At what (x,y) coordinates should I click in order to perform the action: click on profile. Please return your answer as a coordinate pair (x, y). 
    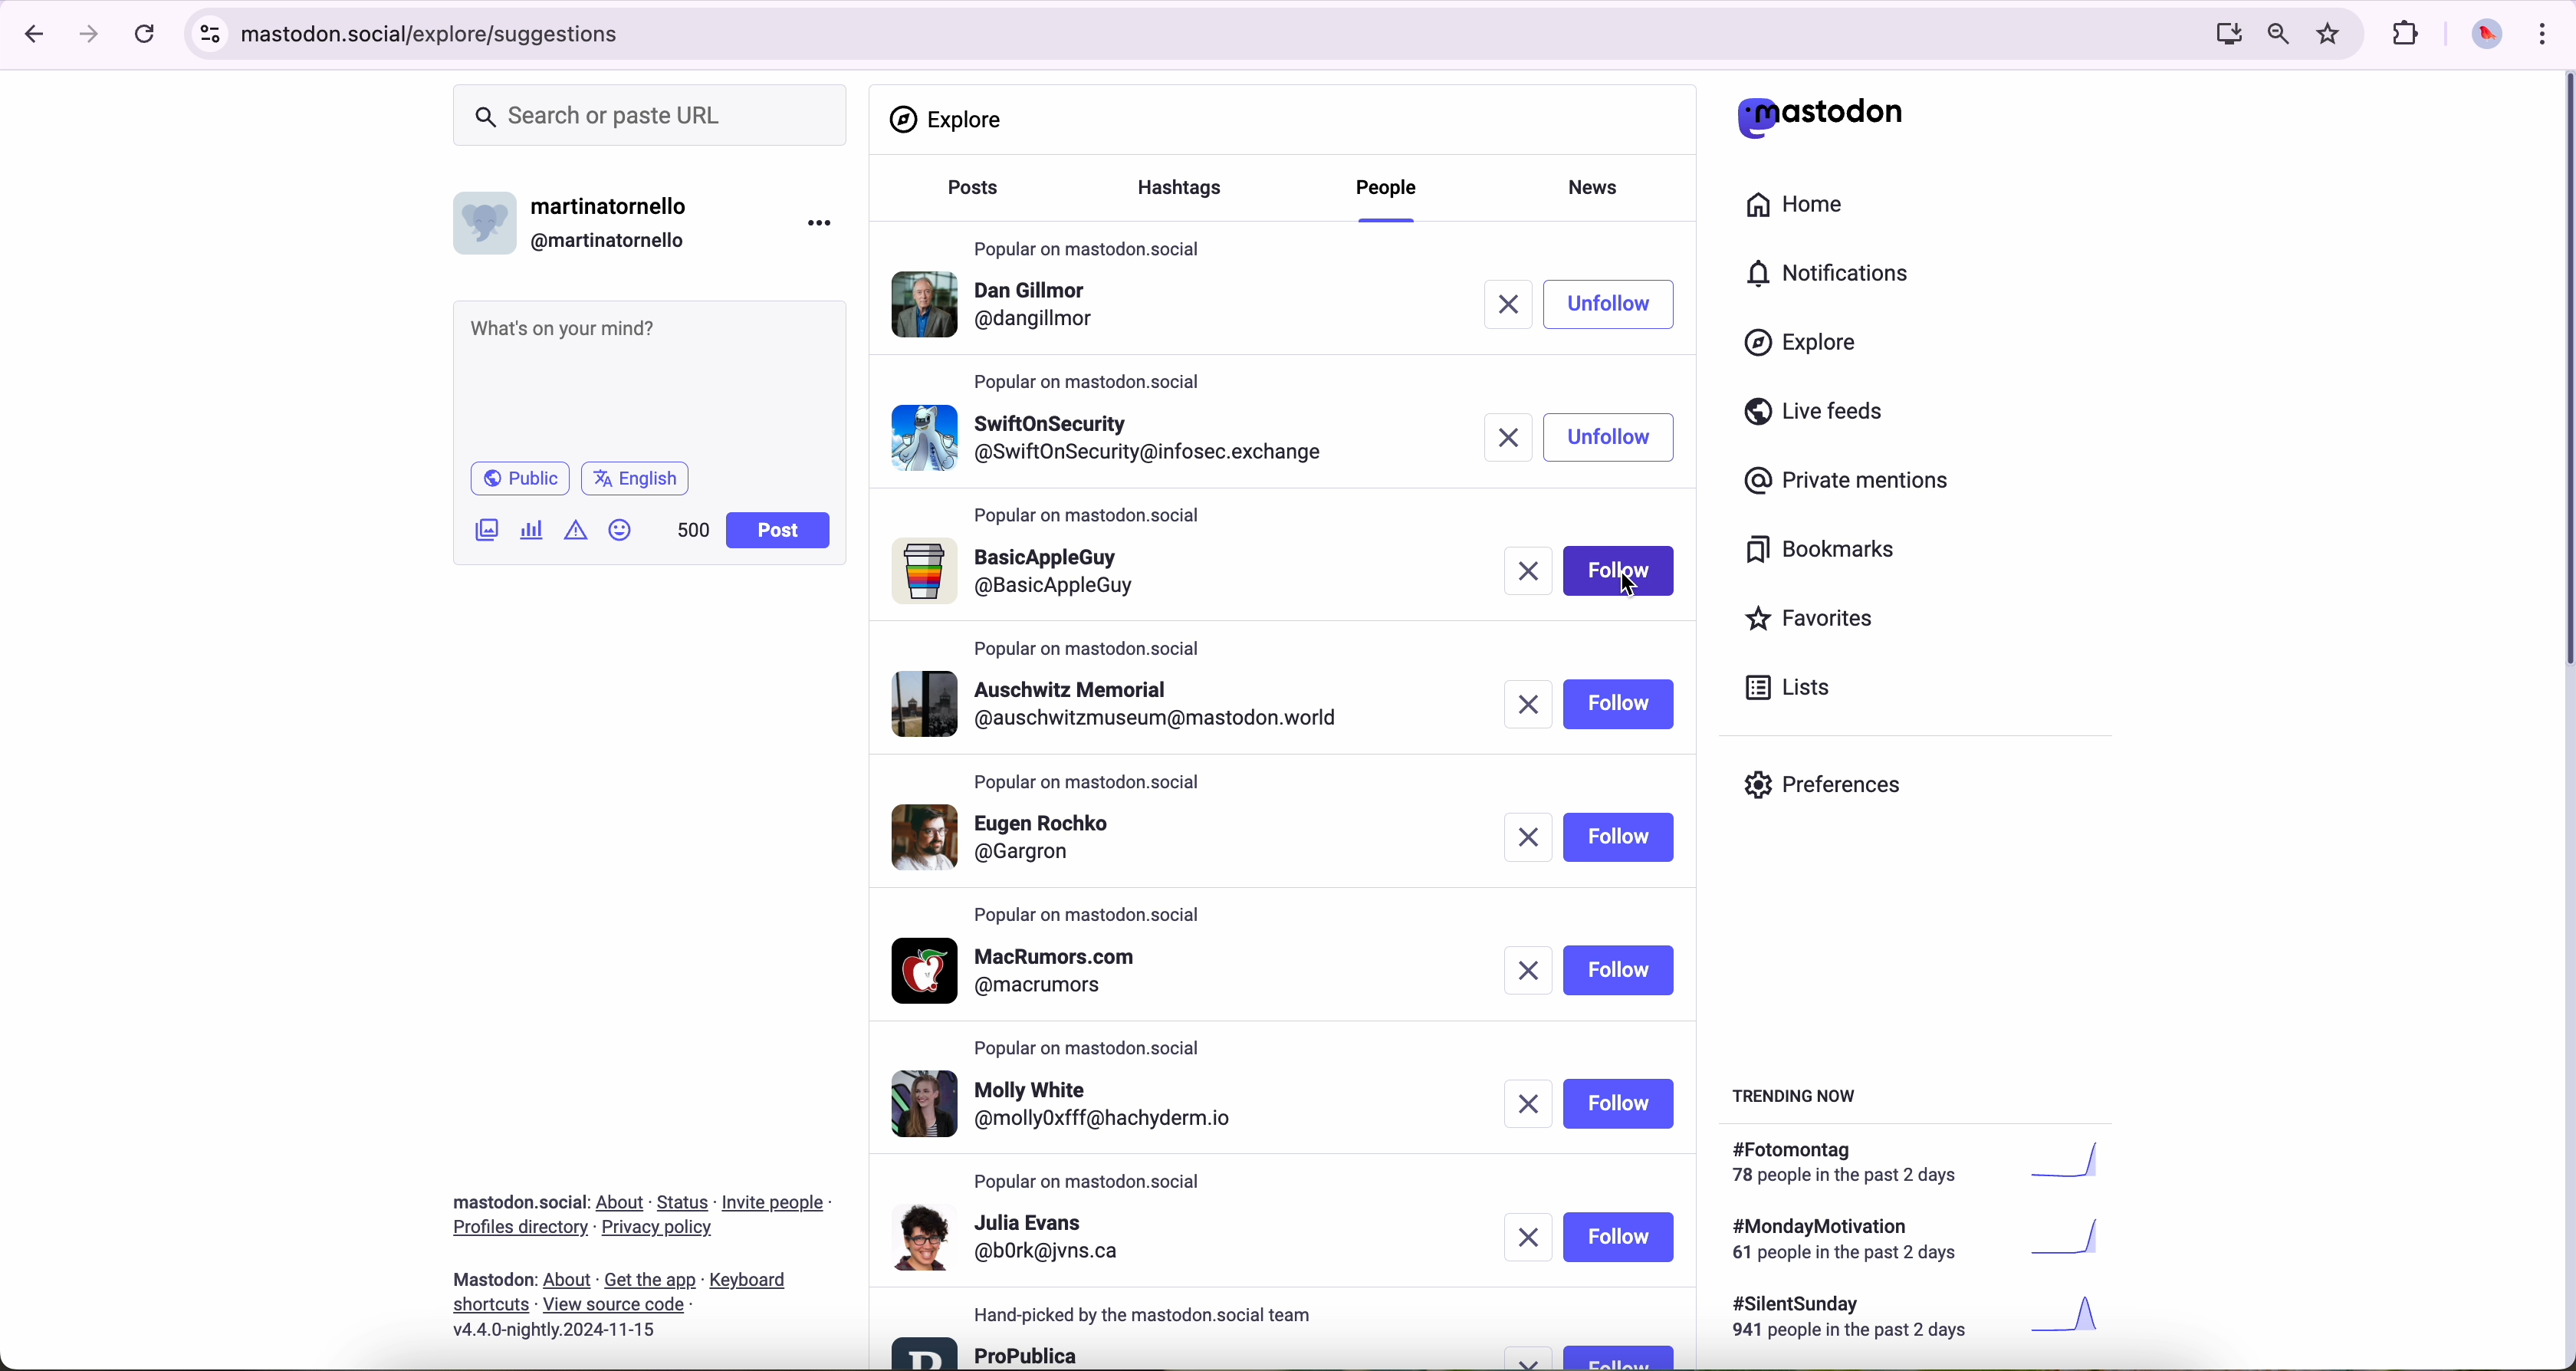
    Looking at the image, I should click on (1128, 704).